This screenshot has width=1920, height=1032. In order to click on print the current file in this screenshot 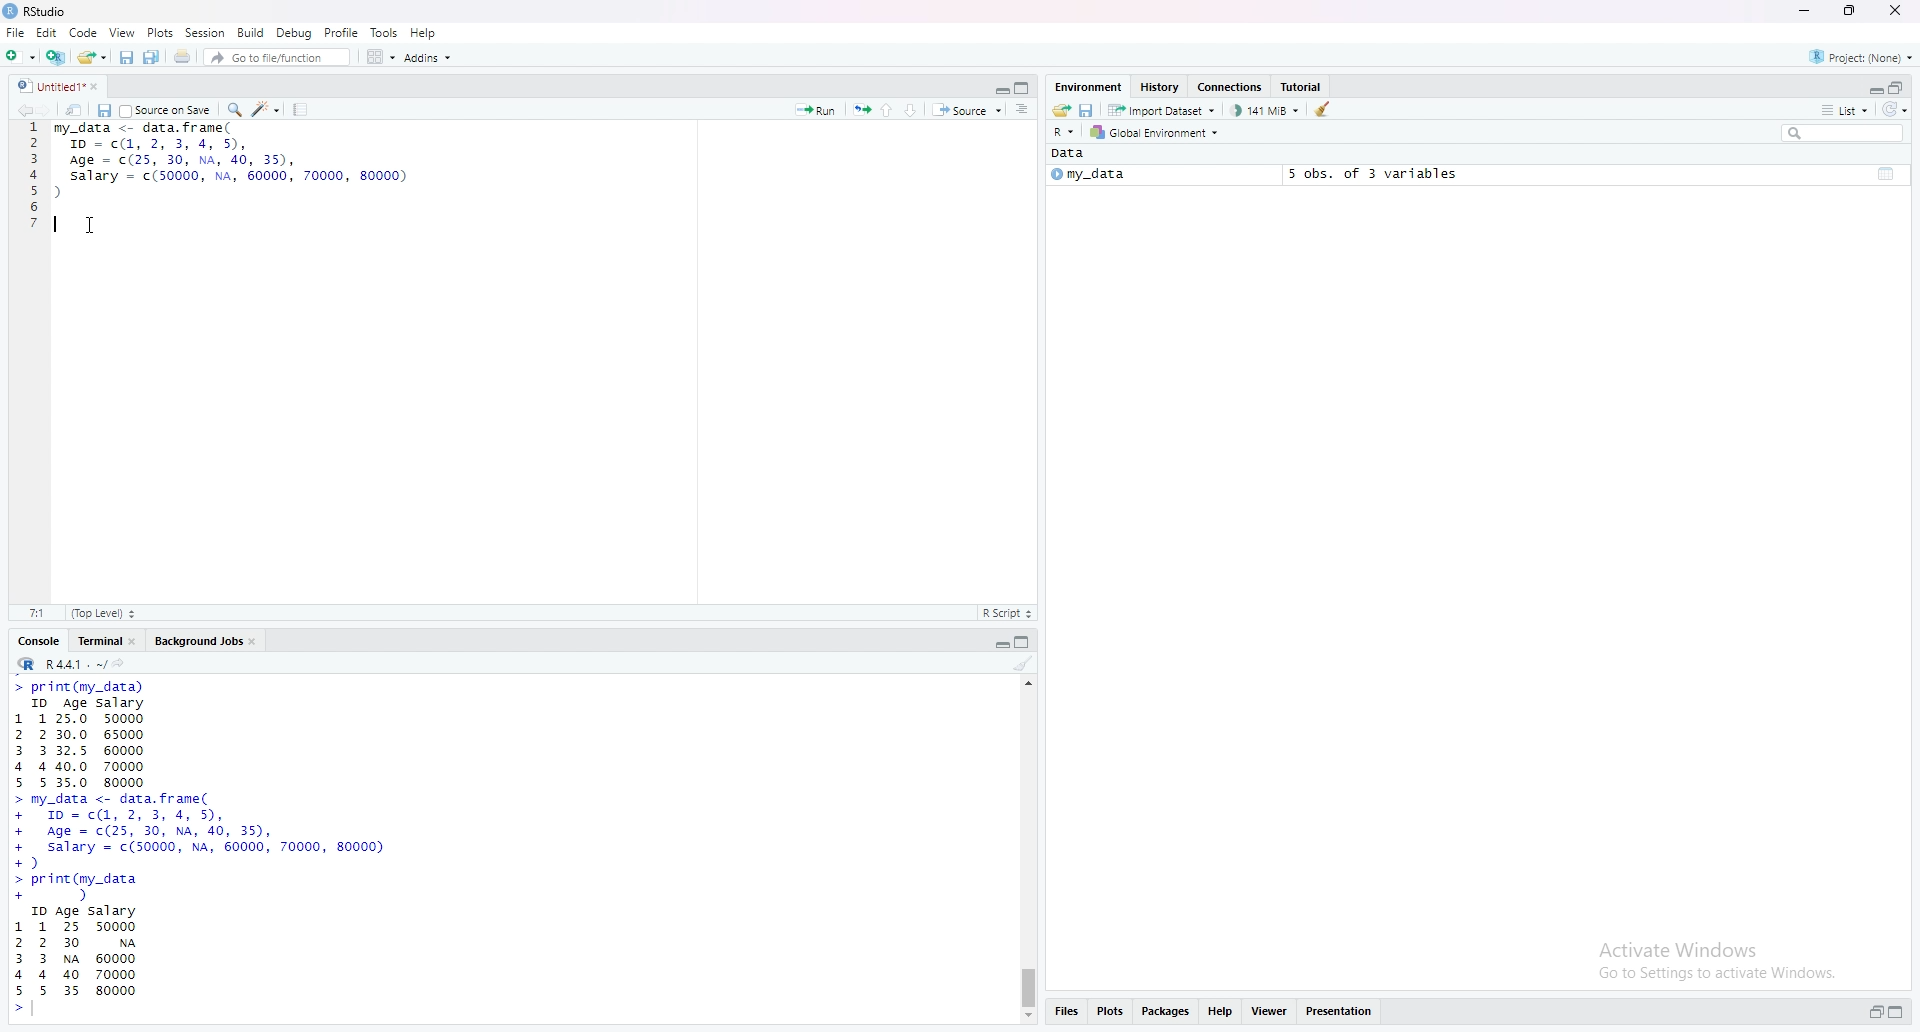, I will do `click(183, 57)`.